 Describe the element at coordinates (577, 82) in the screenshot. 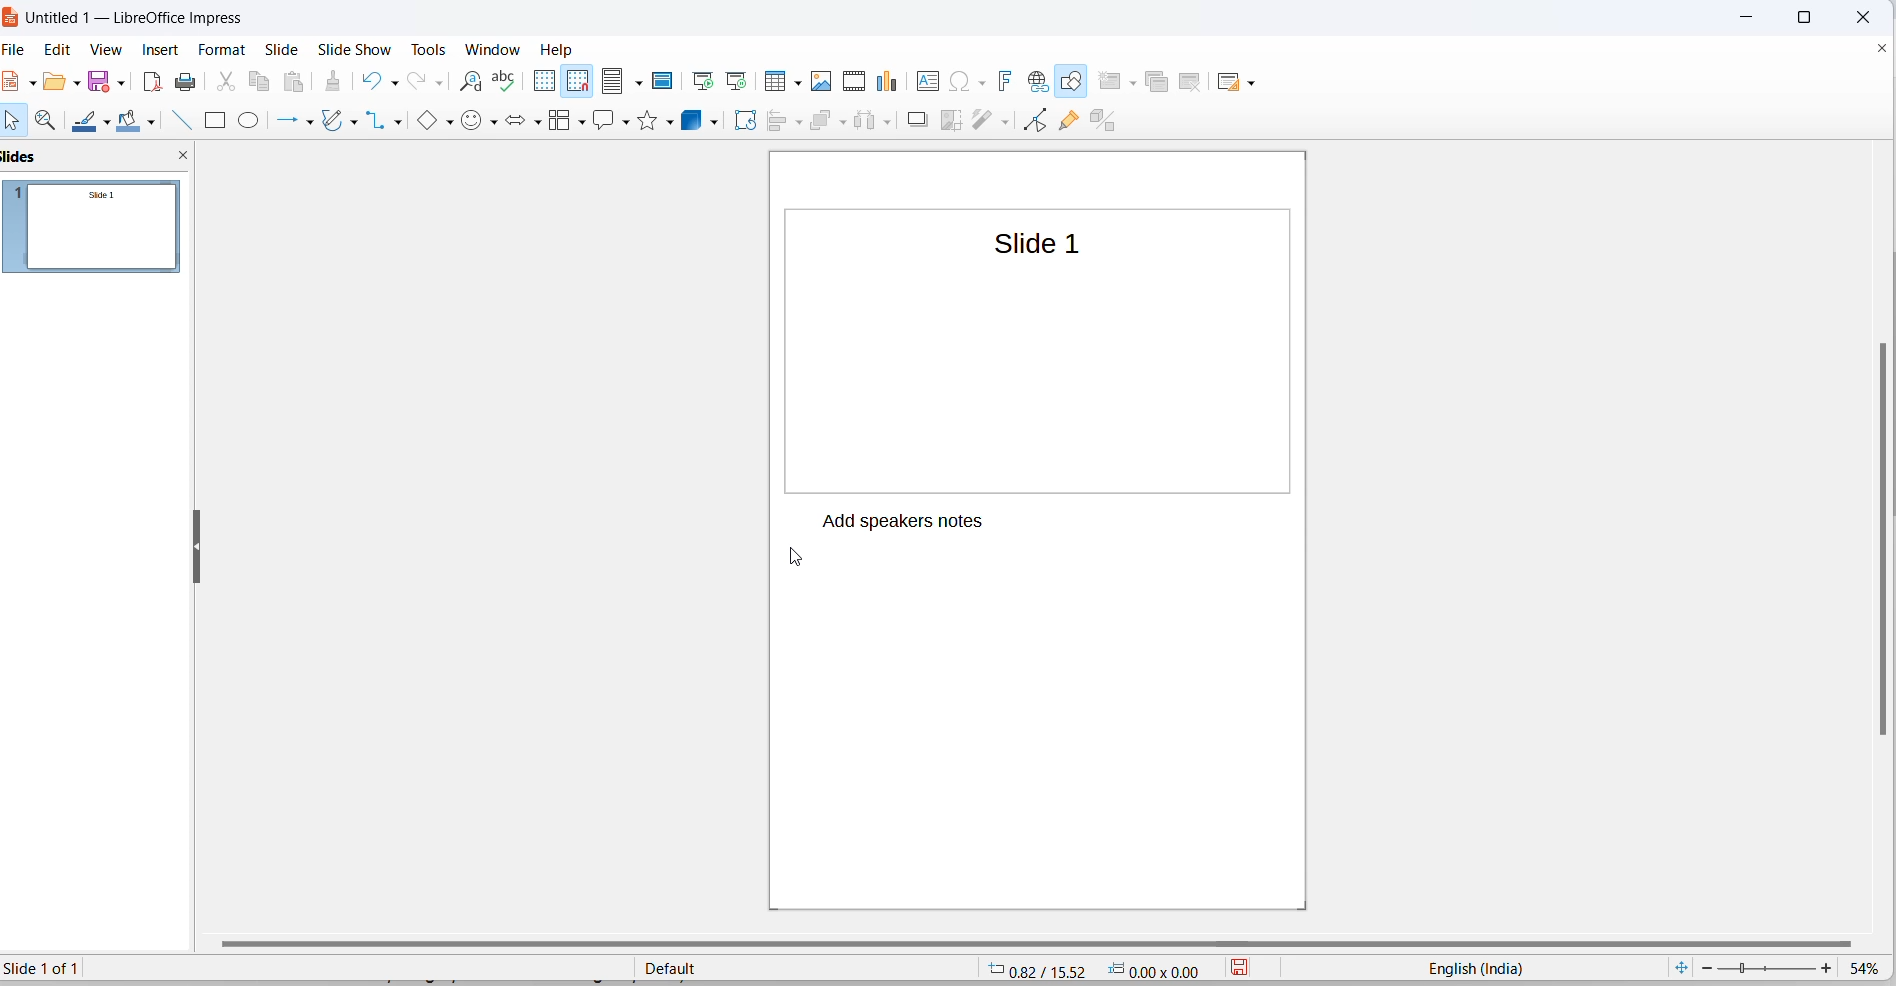

I see `snap to grid` at that location.